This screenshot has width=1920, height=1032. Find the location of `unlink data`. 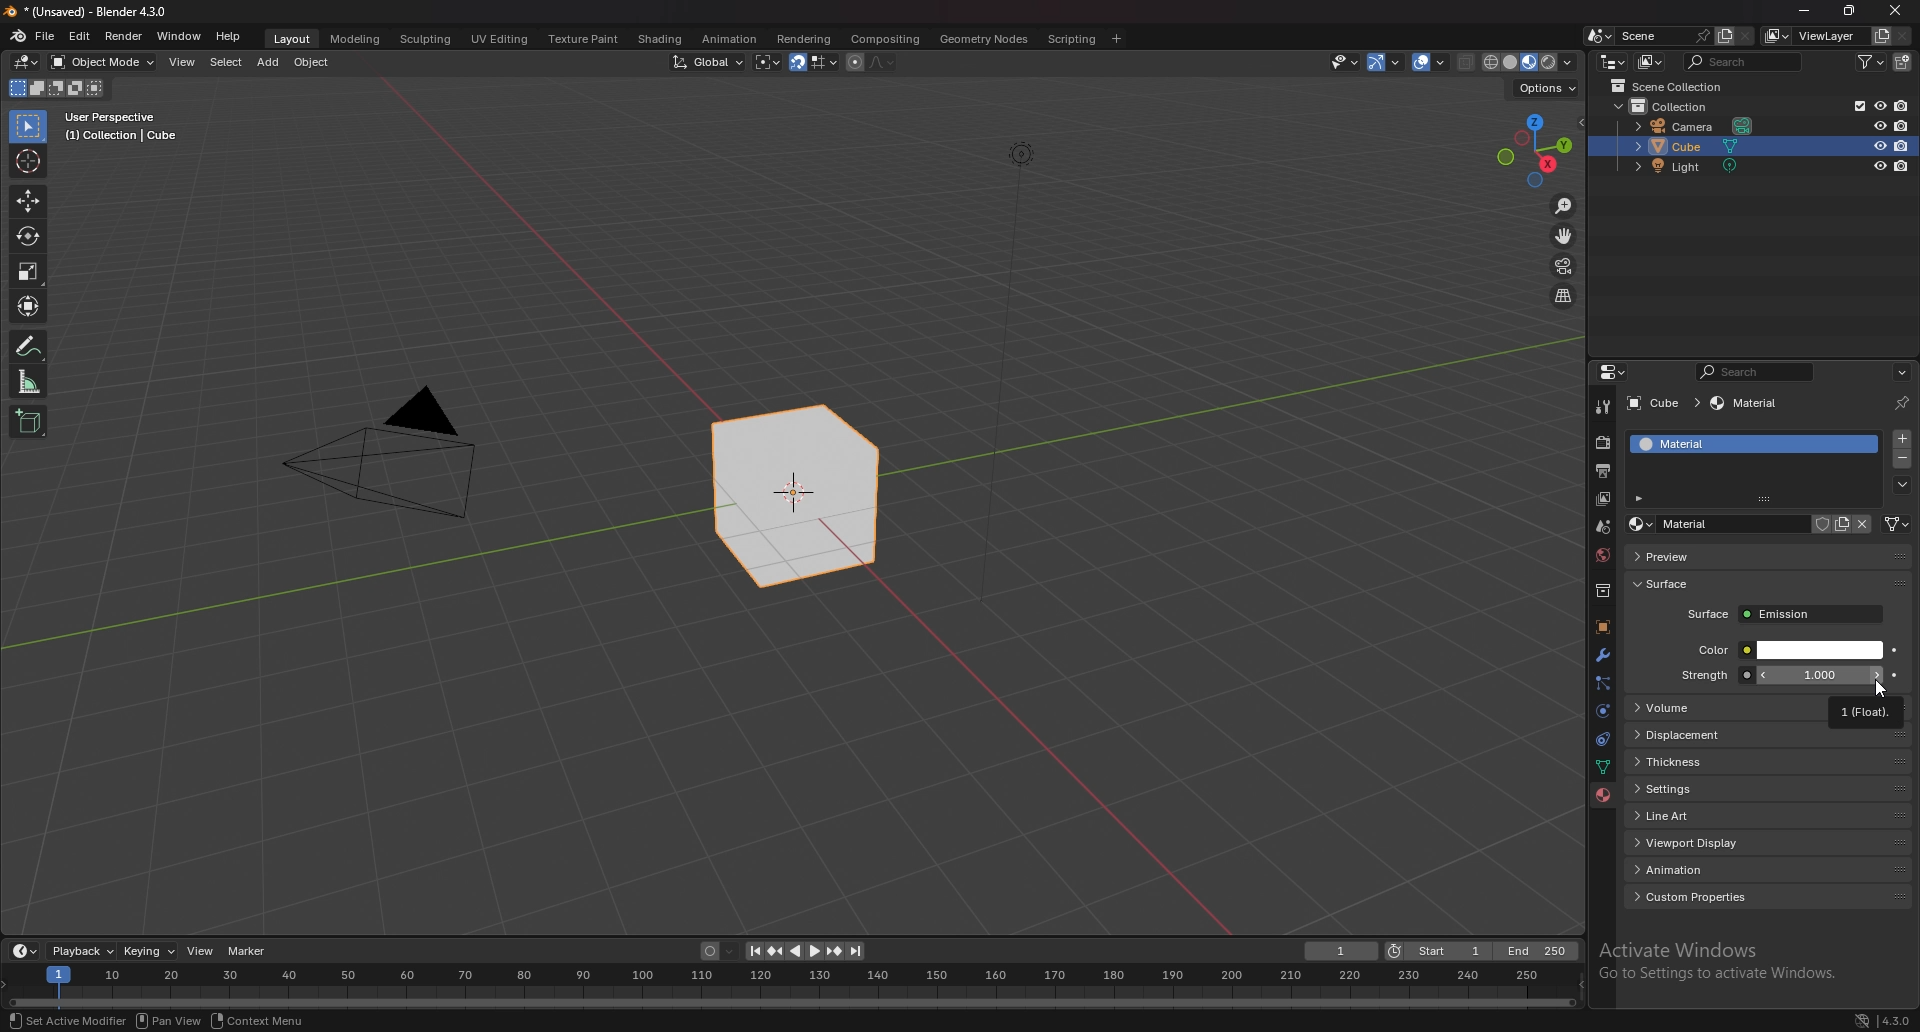

unlink data is located at coordinates (1863, 524).